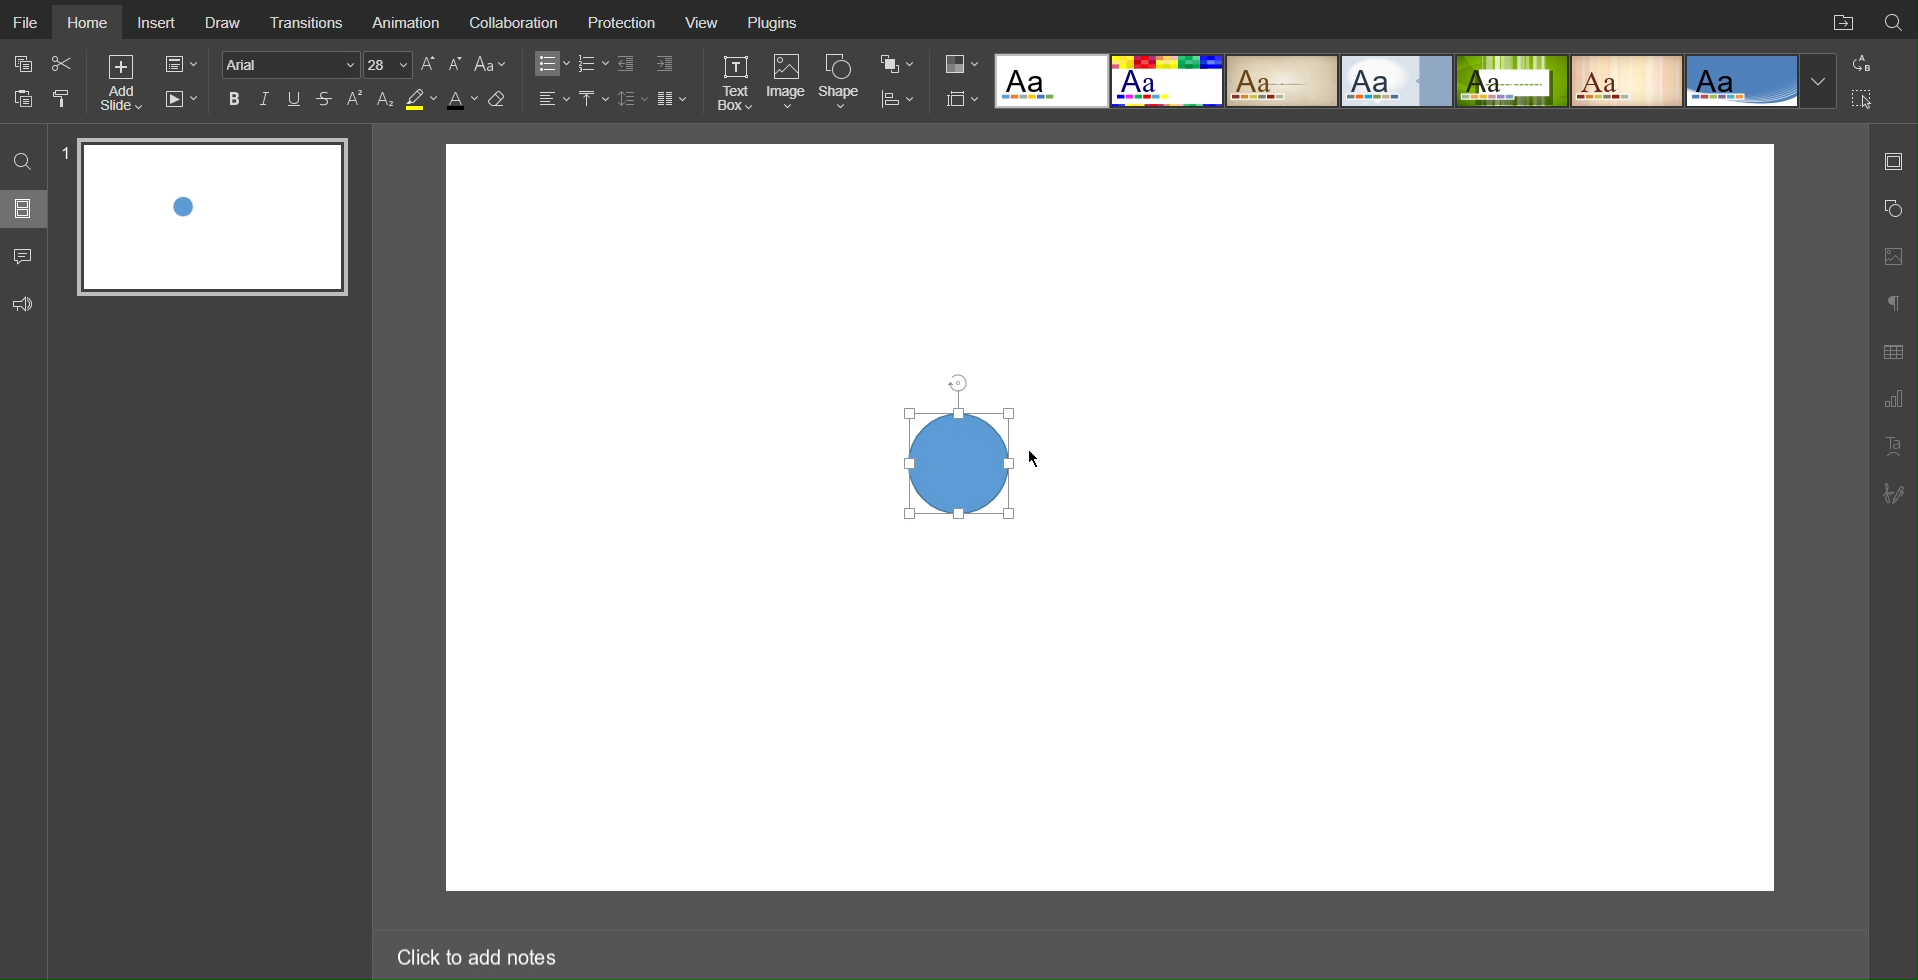 This screenshot has width=1918, height=980. I want to click on Font Case, so click(492, 64).